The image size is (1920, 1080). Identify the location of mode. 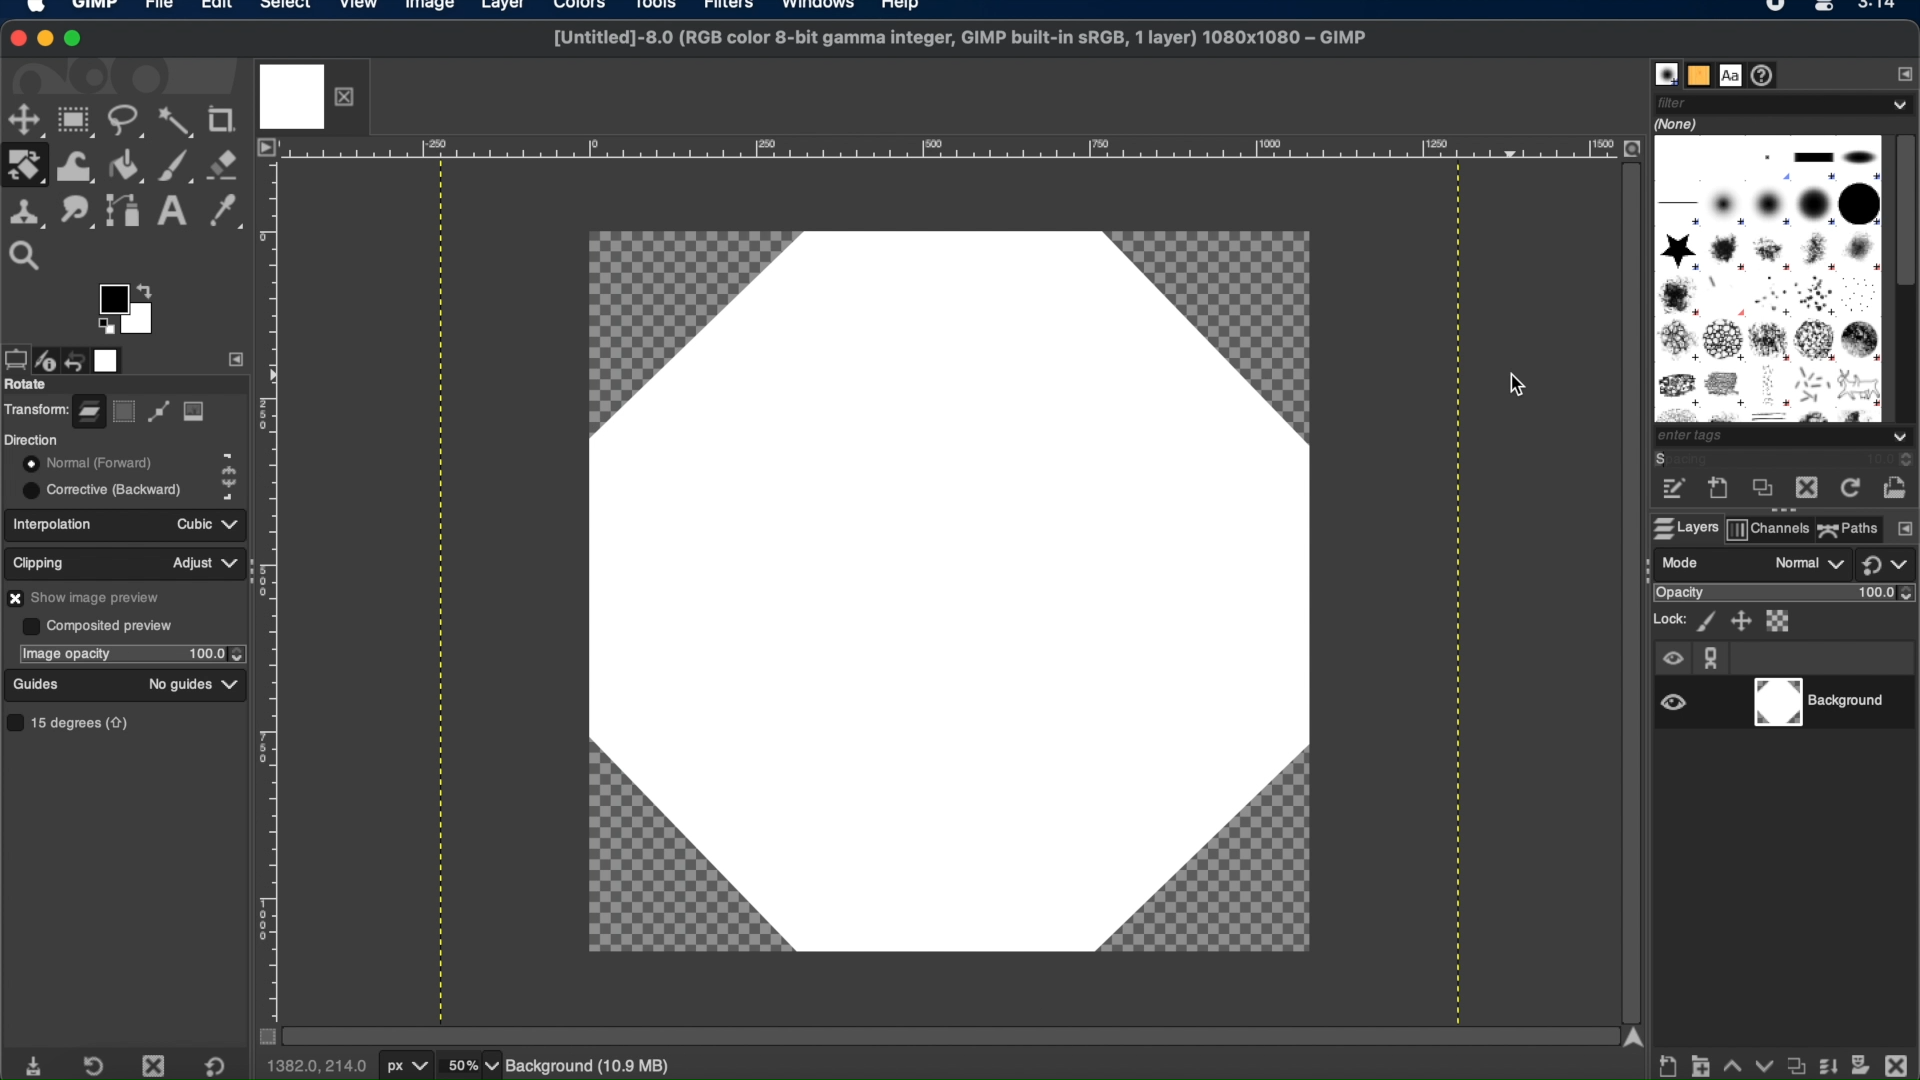
(1683, 562).